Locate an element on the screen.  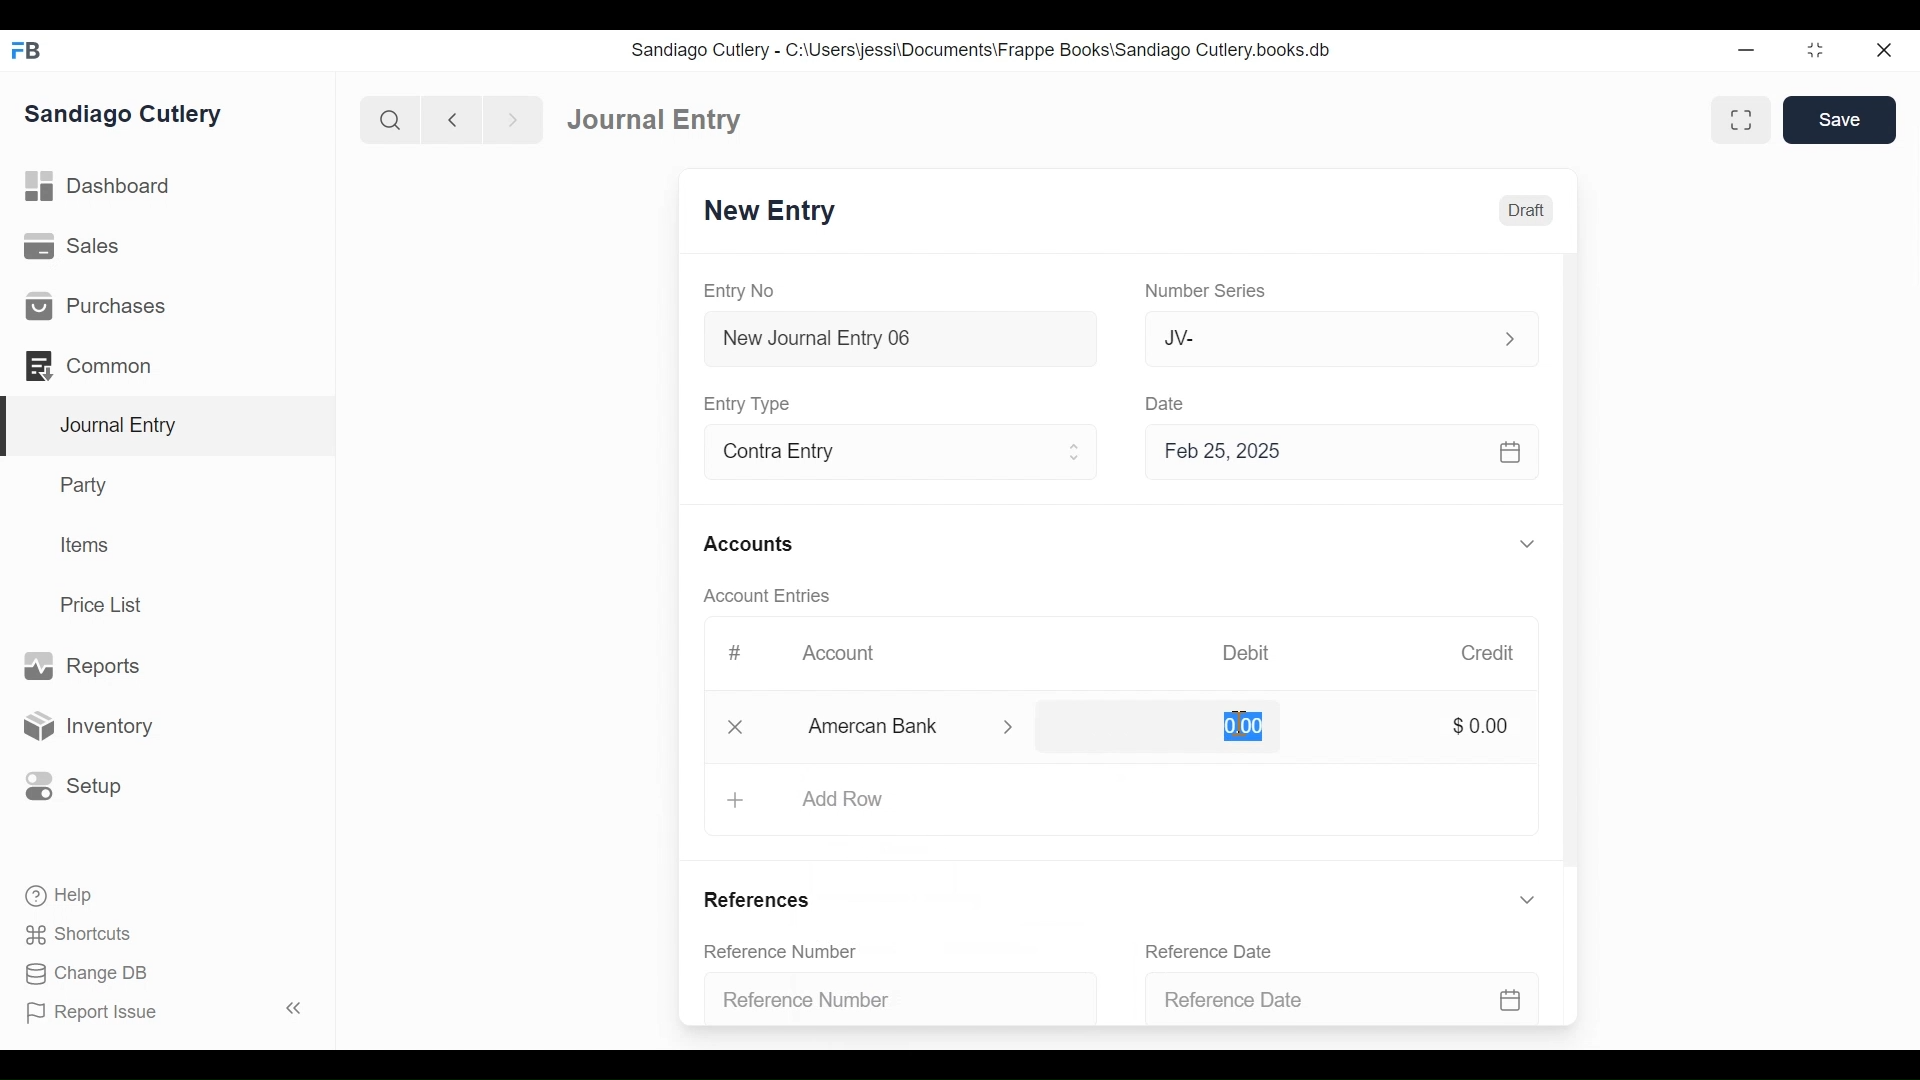
# is located at coordinates (734, 653).